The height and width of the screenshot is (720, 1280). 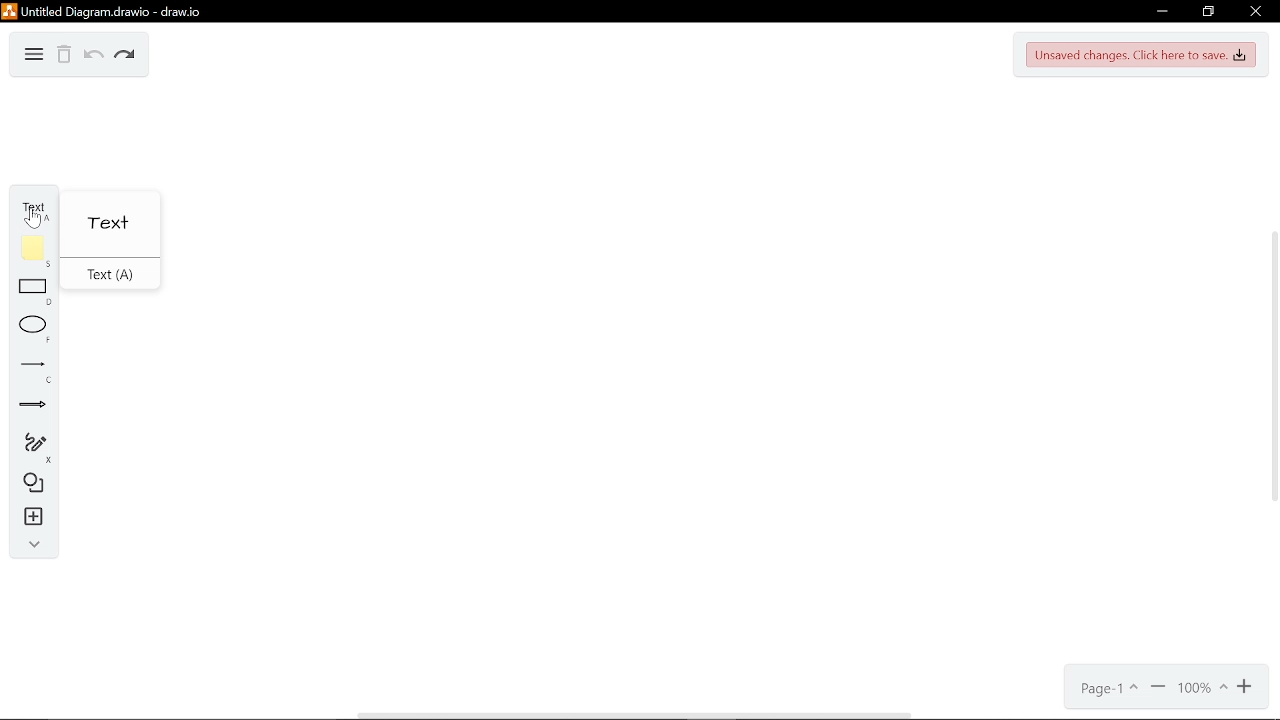 What do you see at coordinates (93, 56) in the screenshot?
I see `Undo` at bounding box center [93, 56].